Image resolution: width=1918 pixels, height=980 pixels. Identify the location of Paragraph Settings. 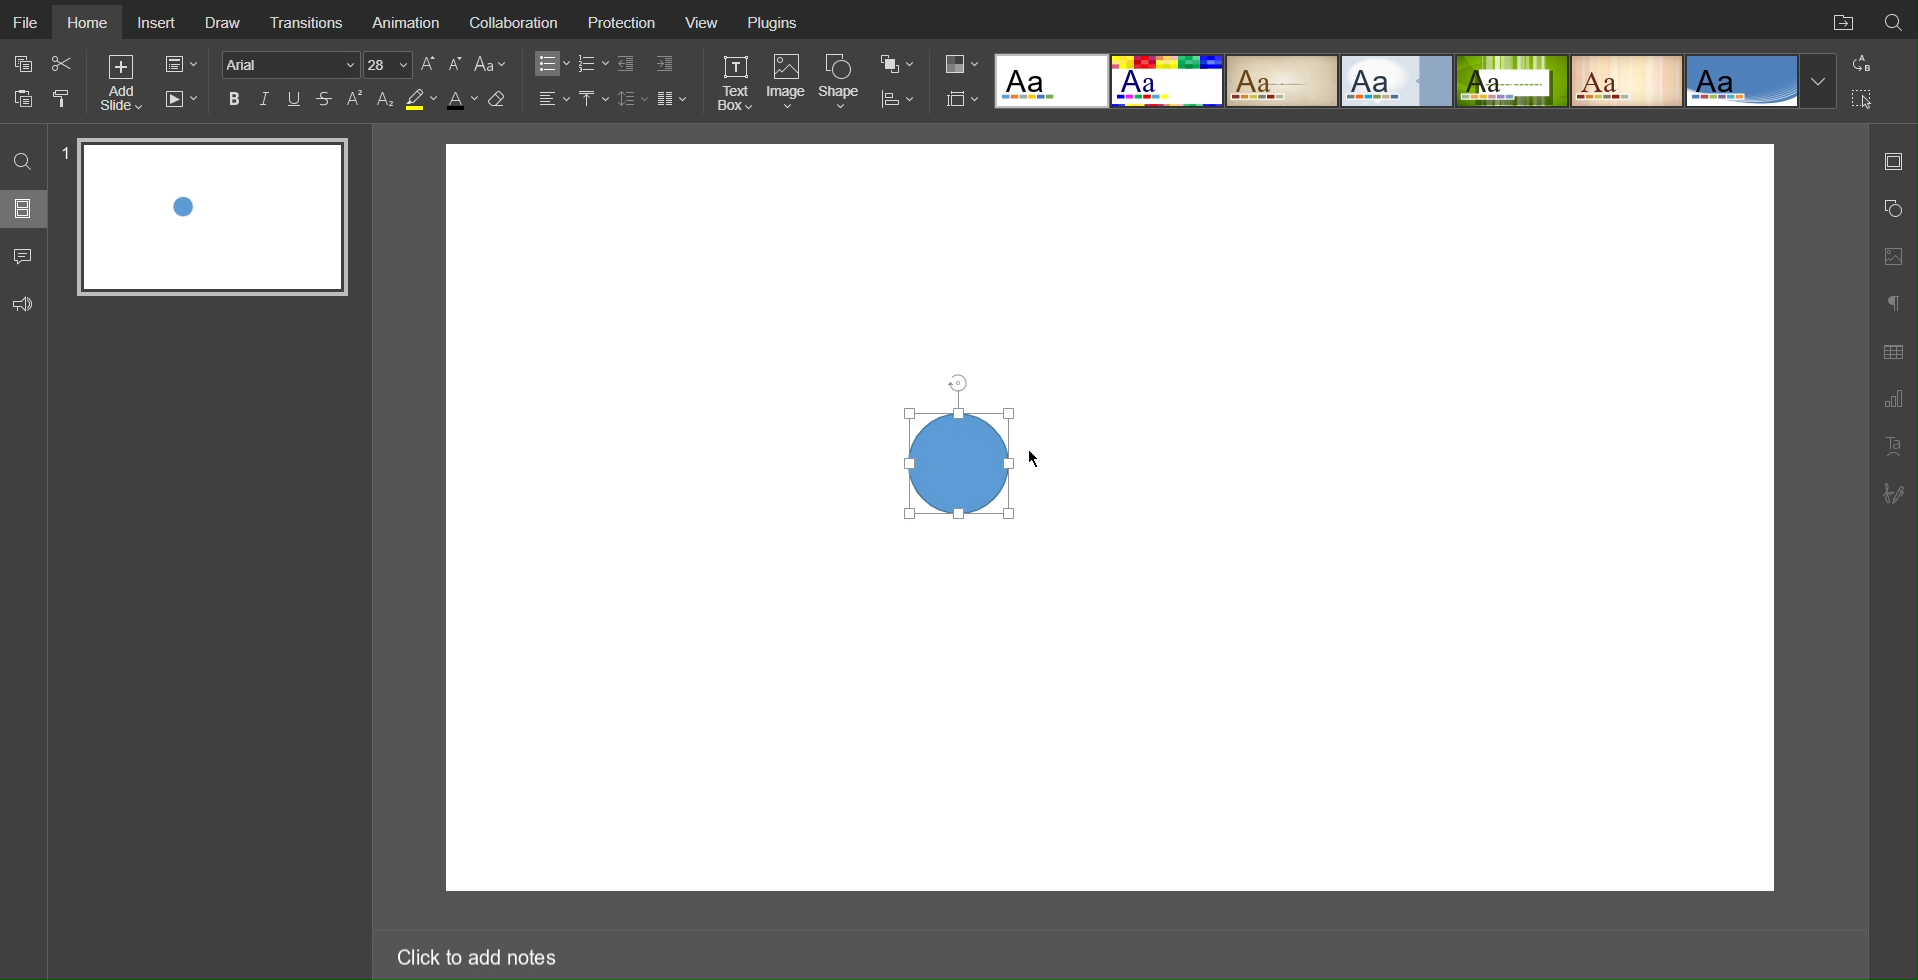
(1892, 300).